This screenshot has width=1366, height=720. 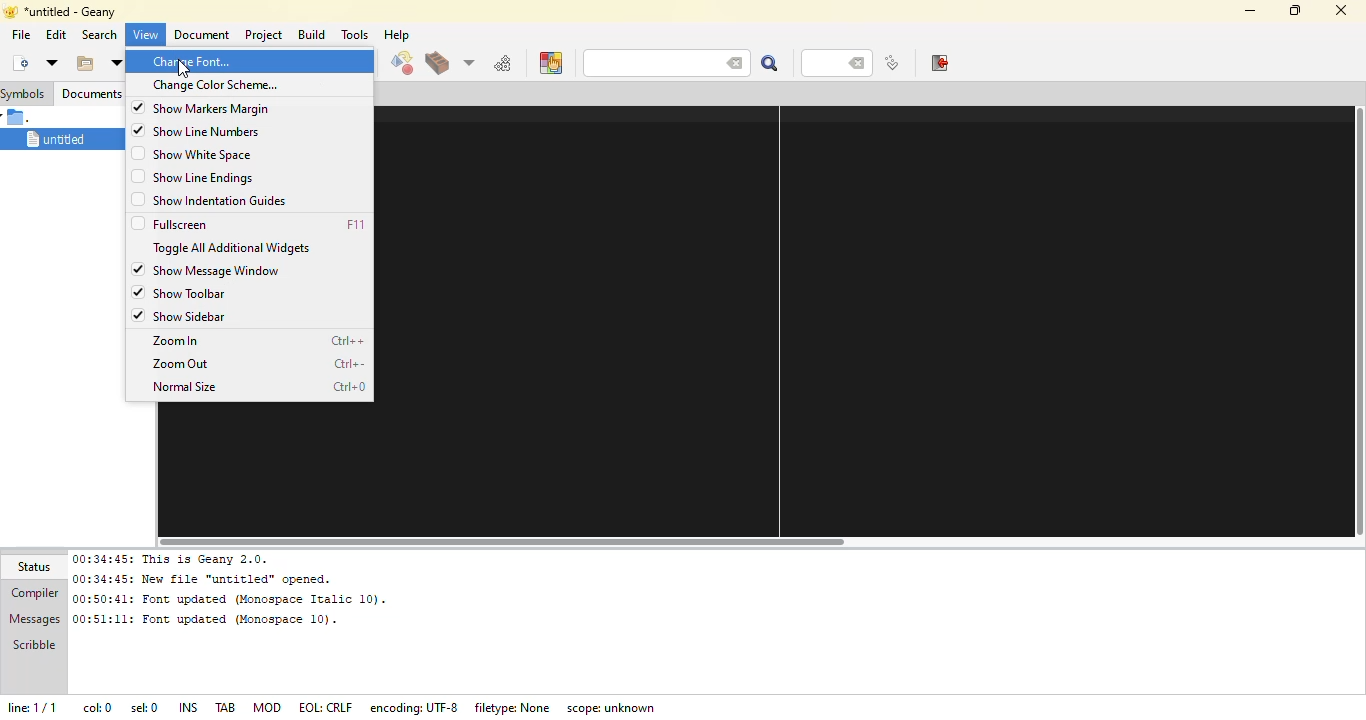 I want to click on logo, so click(x=9, y=11).